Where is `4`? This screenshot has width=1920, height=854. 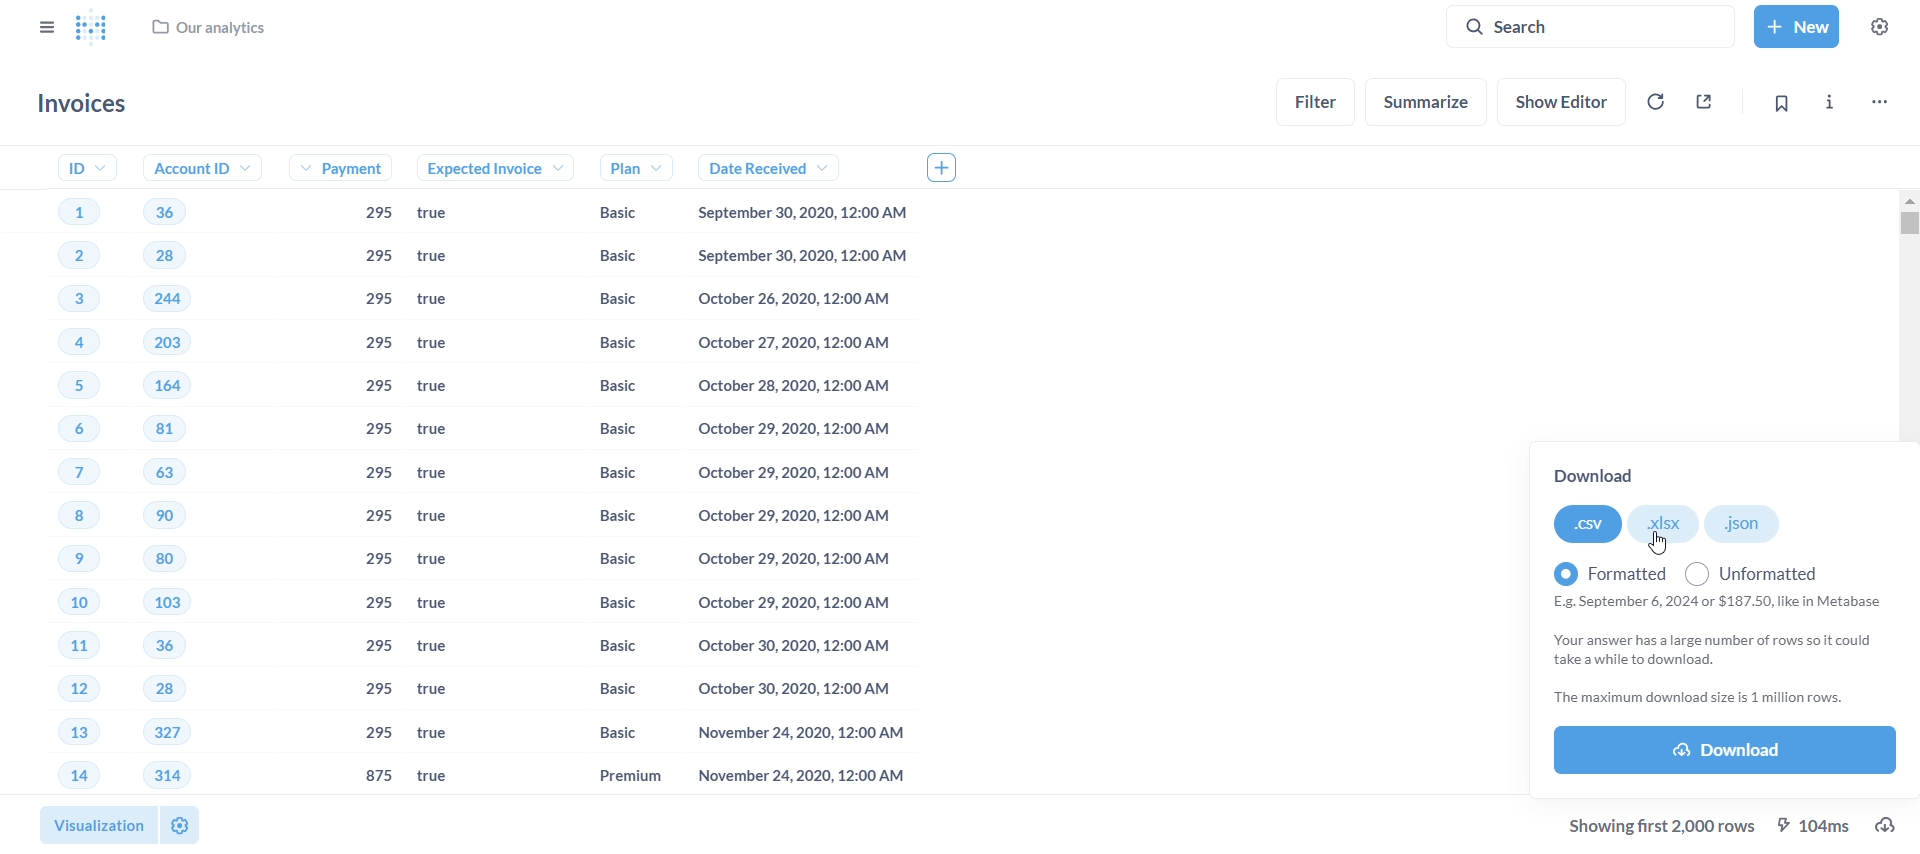
4 is located at coordinates (65, 344).